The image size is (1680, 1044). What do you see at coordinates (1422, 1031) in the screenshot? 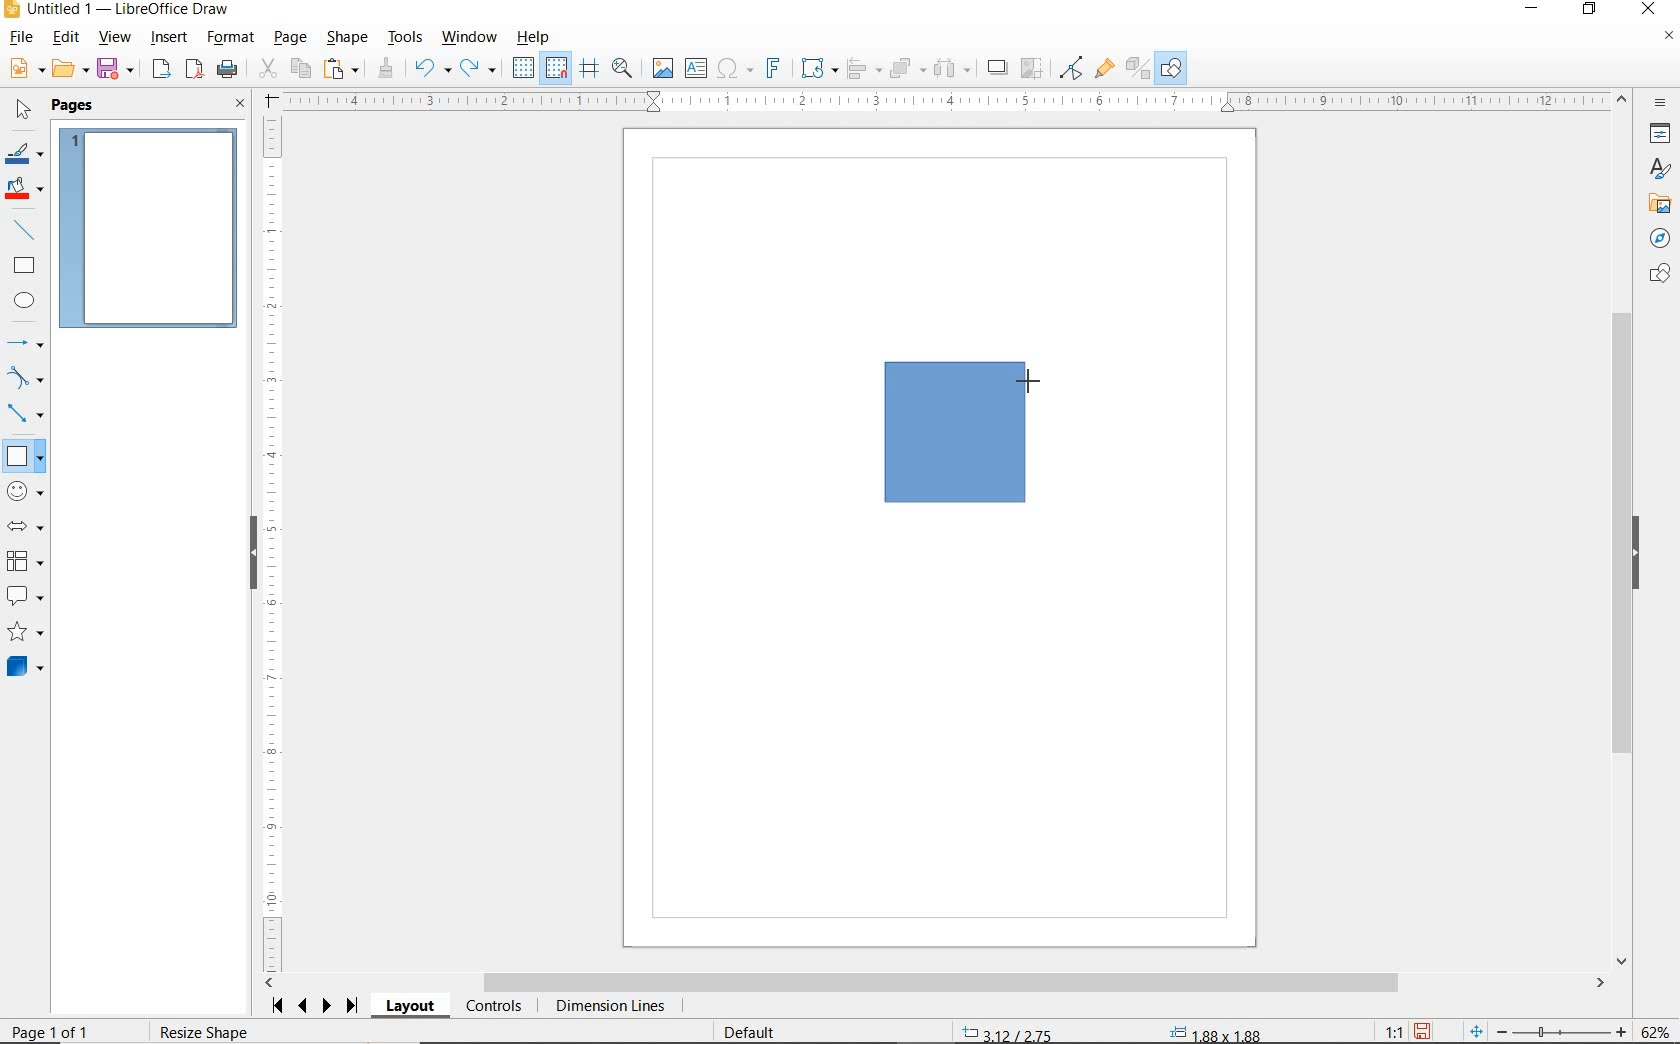
I see `SAVE` at bounding box center [1422, 1031].